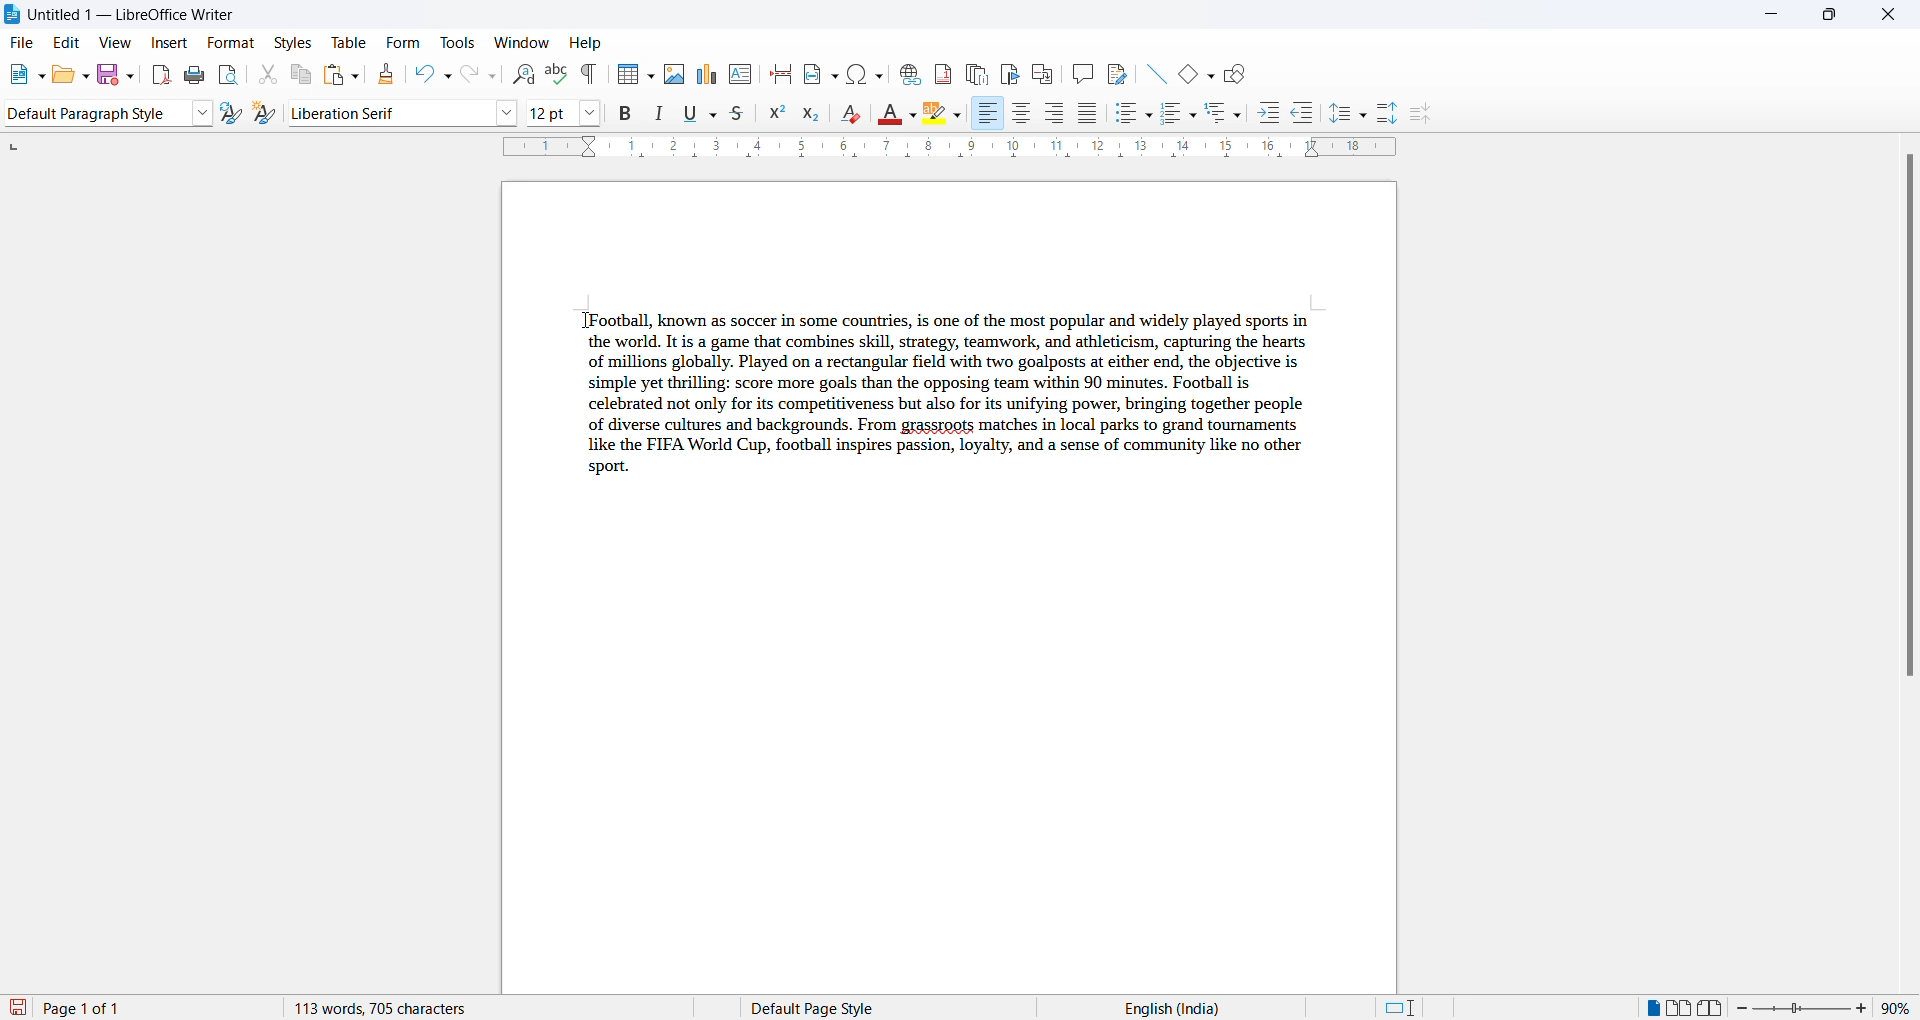 This screenshot has height=1020, width=1920. What do you see at coordinates (659, 111) in the screenshot?
I see `italic` at bounding box center [659, 111].